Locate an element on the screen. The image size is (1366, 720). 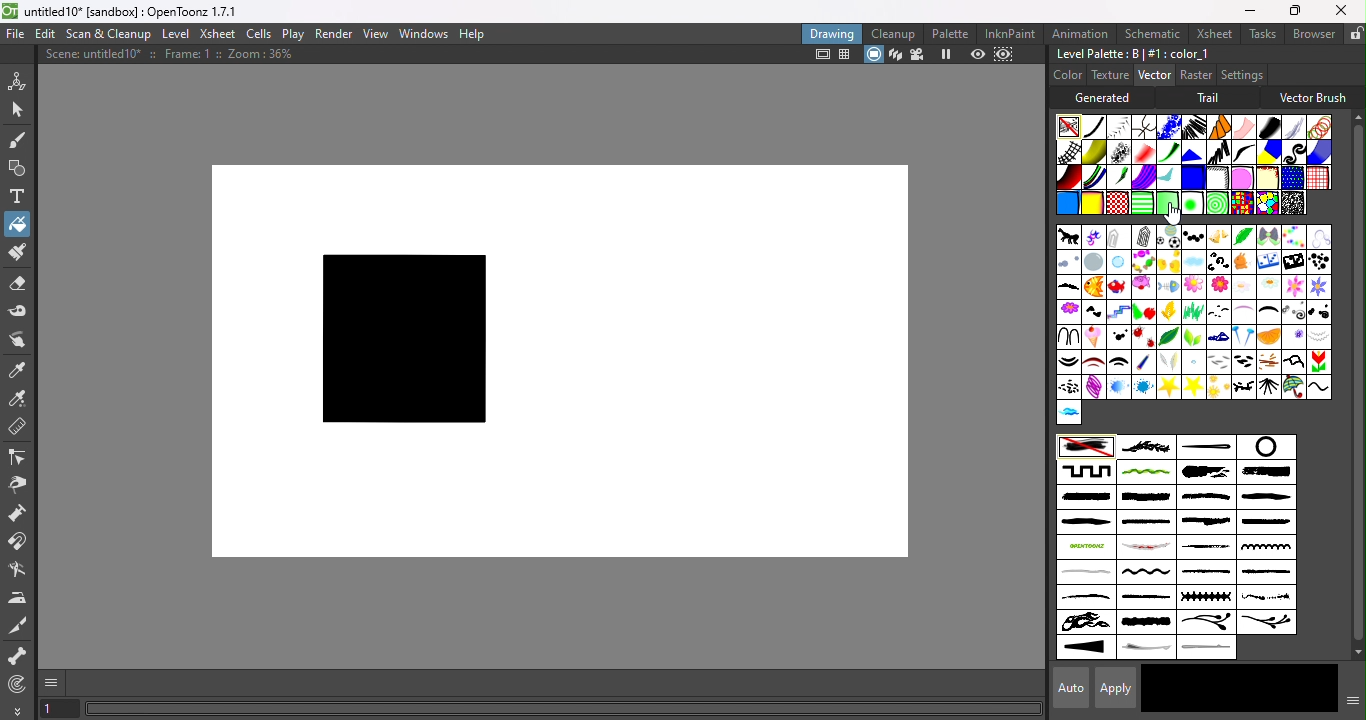
Eraser is located at coordinates (17, 287).